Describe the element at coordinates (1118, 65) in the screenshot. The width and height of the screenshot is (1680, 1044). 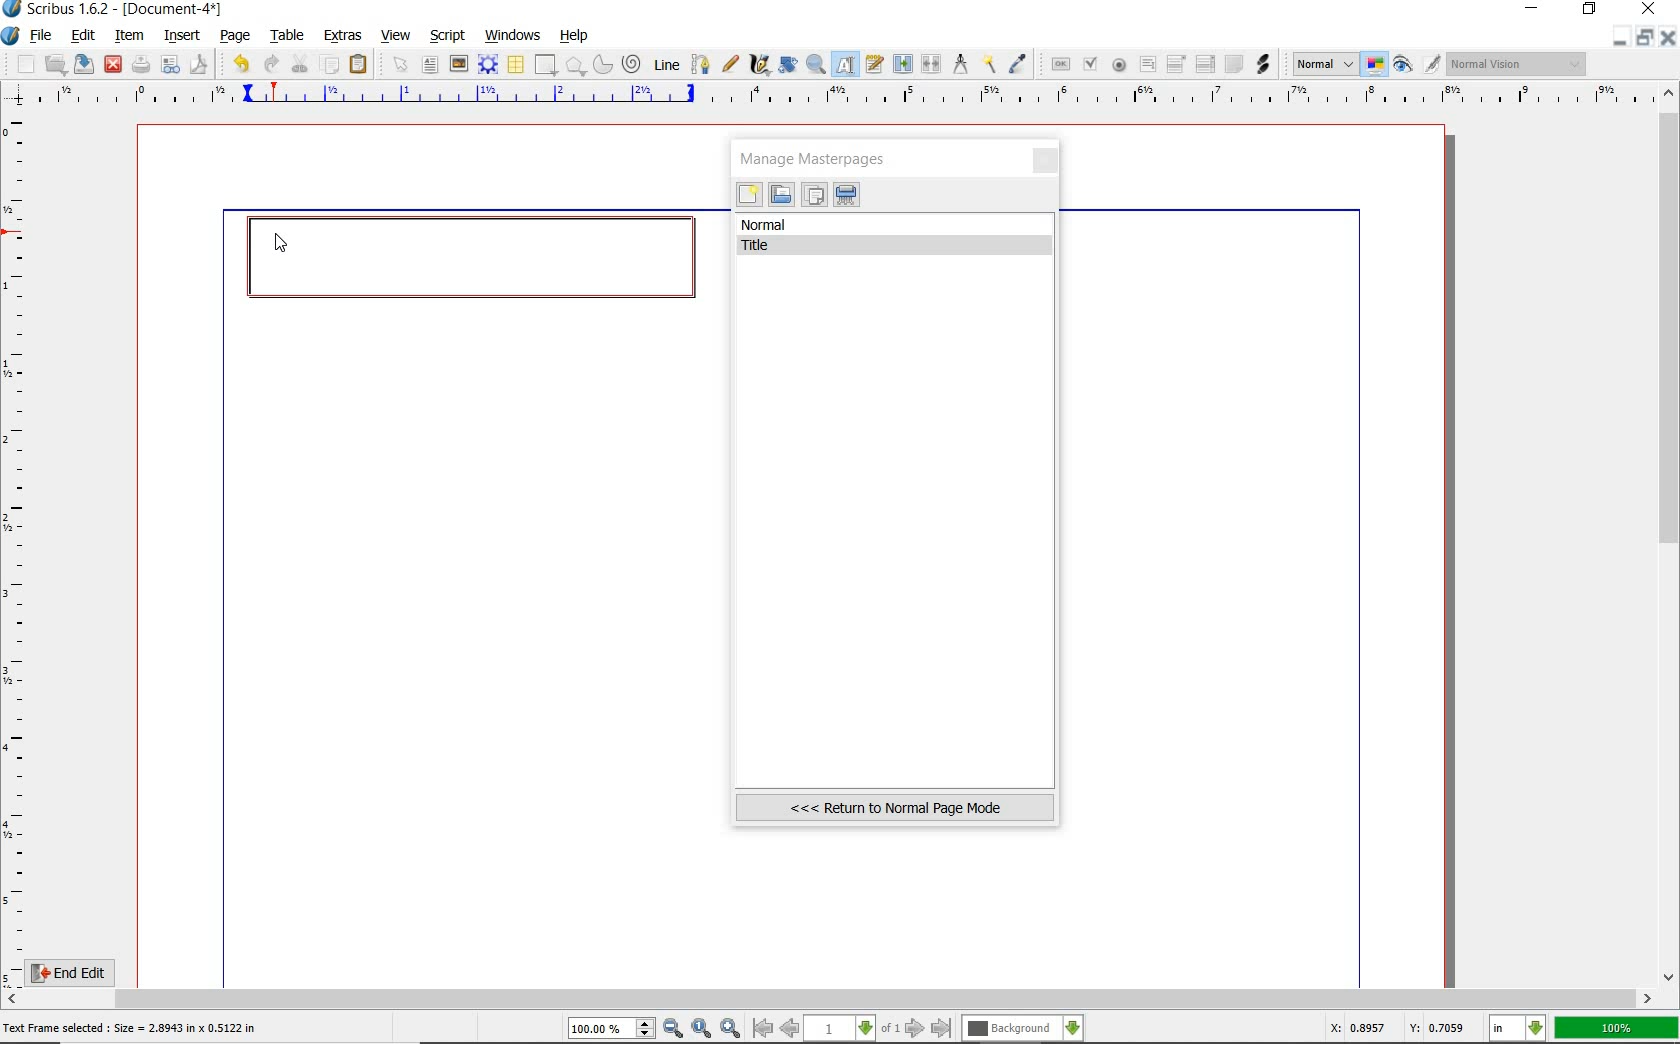
I see `pdf radio button` at that location.